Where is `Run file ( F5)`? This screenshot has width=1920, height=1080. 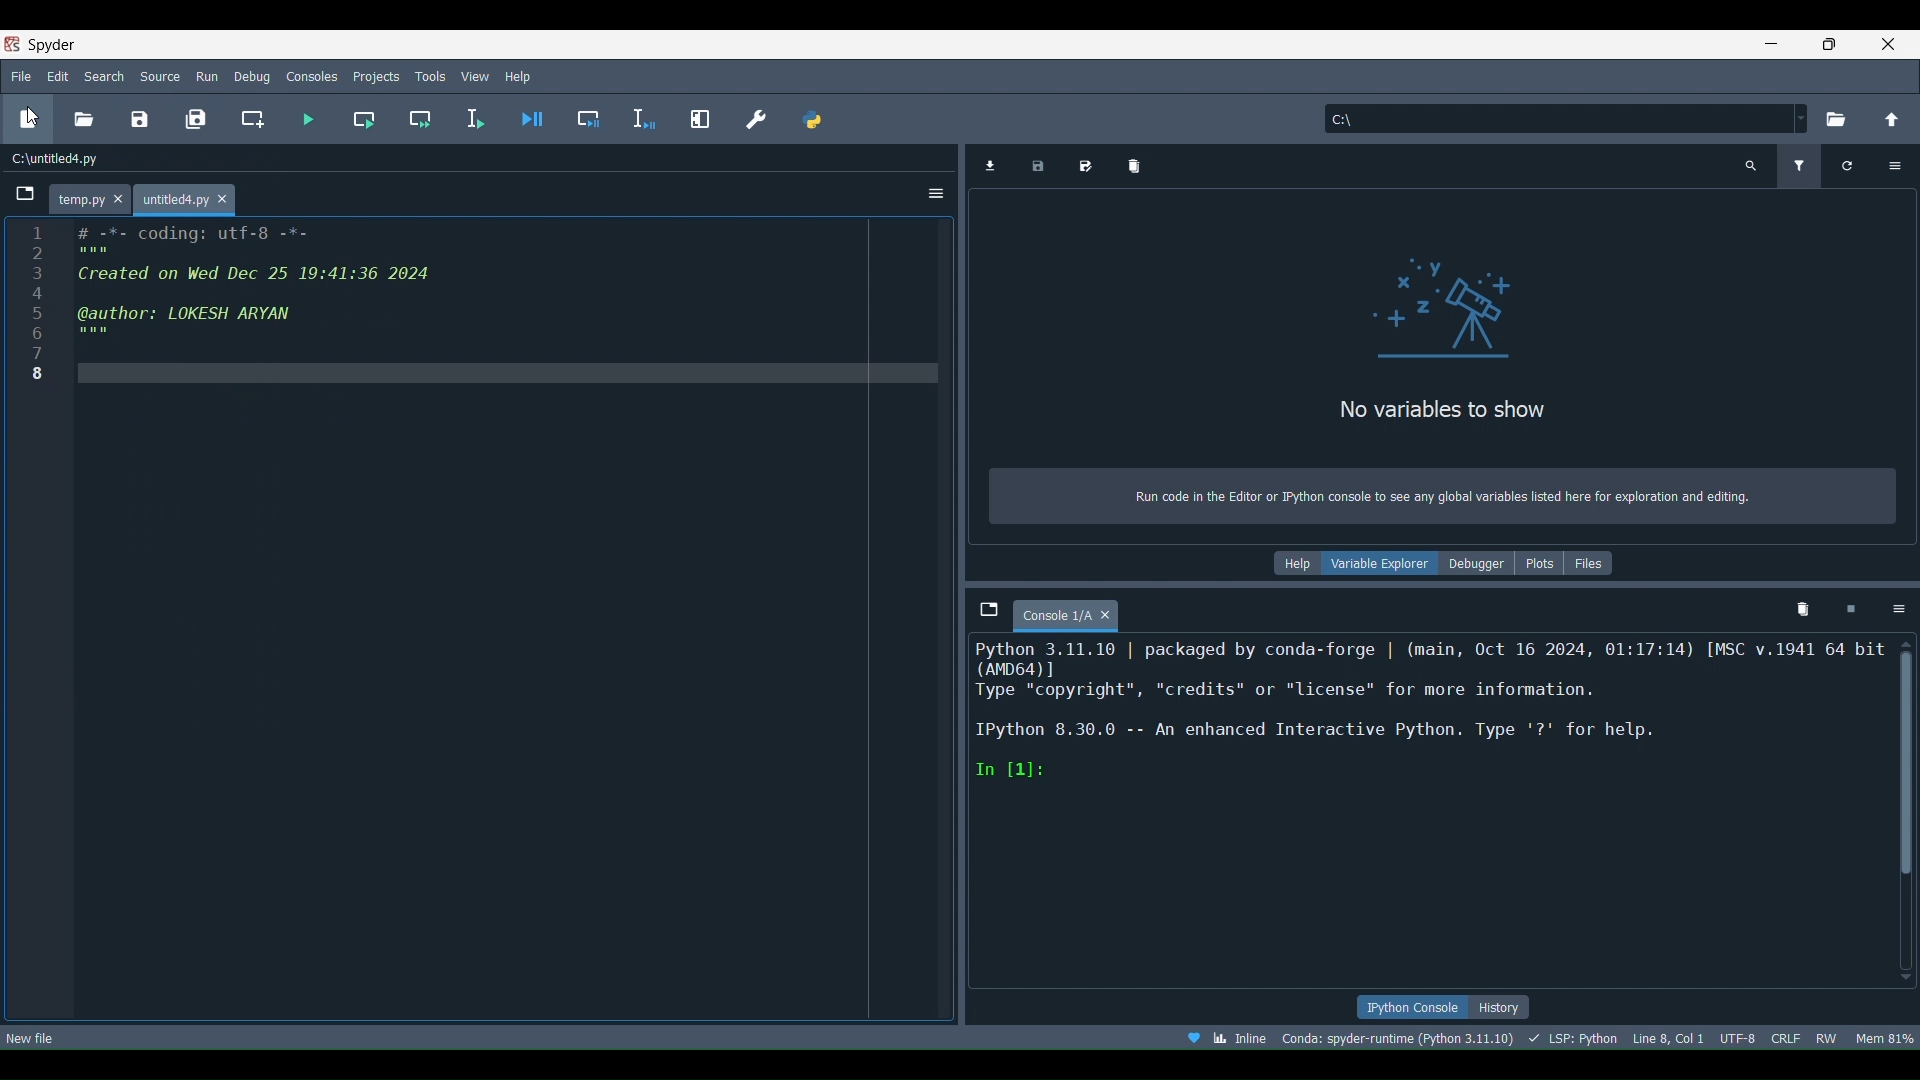
Run file ( F5) is located at coordinates (304, 120).